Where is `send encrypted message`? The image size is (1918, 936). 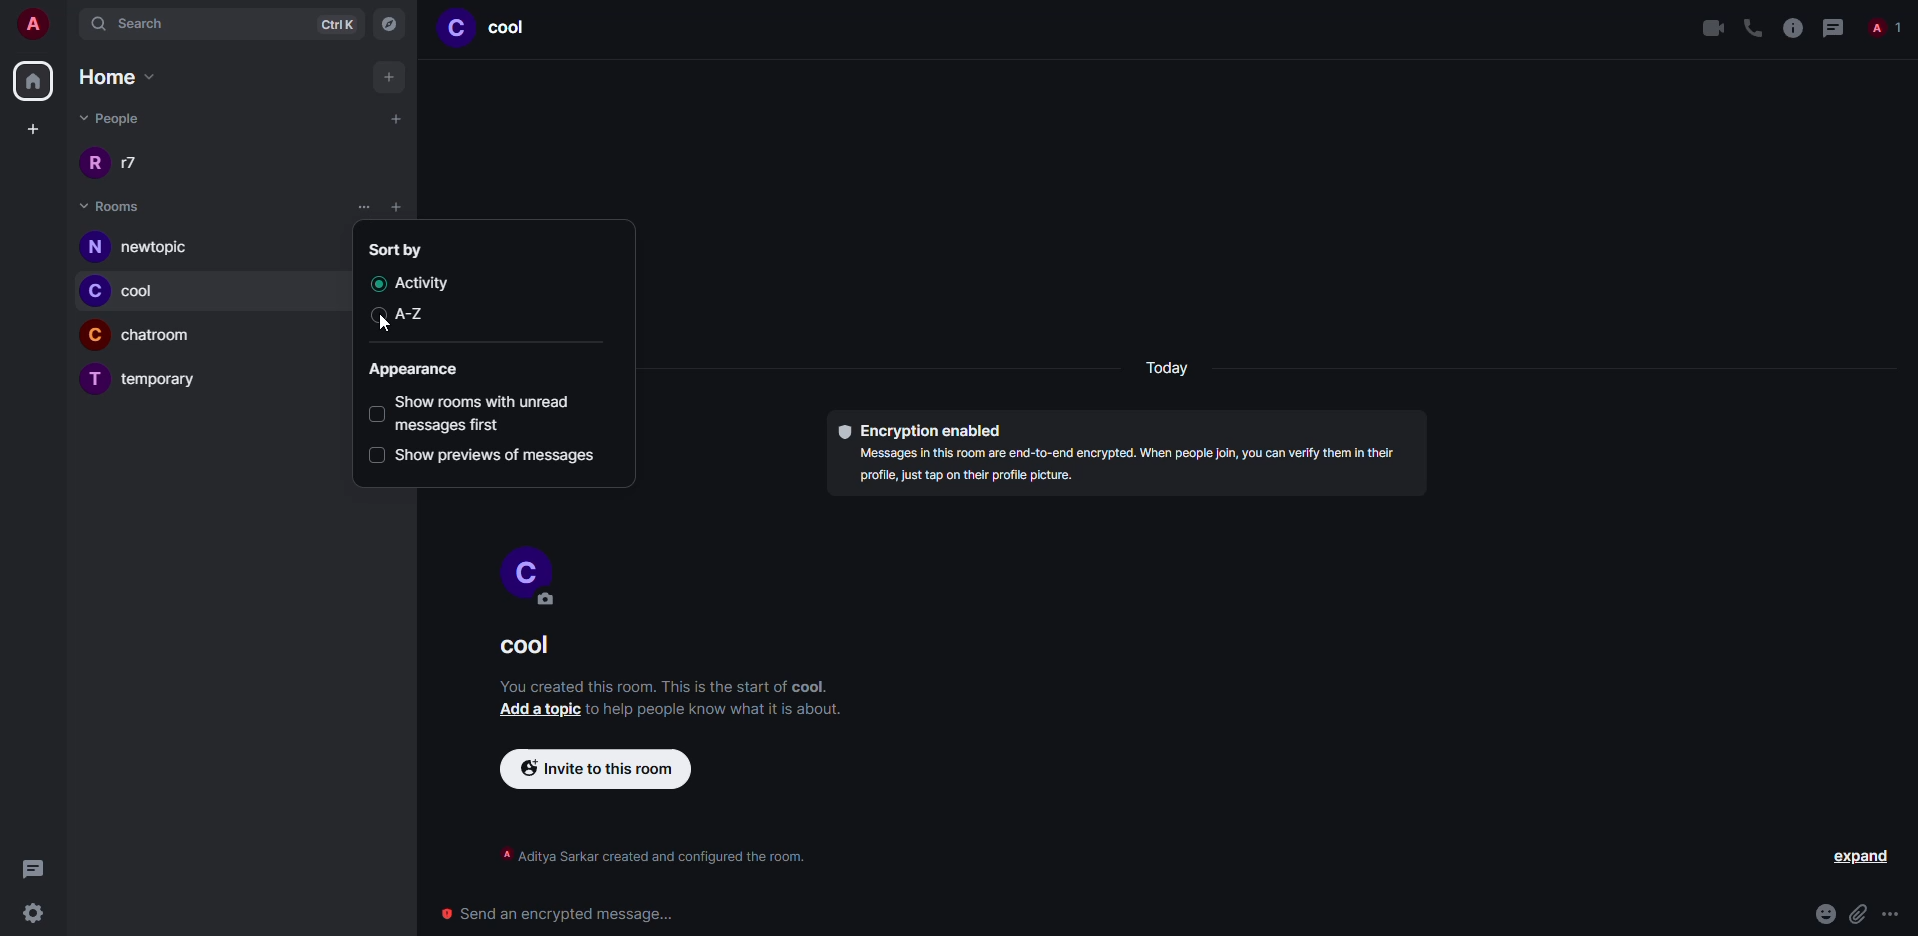 send encrypted message is located at coordinates (552, 915).